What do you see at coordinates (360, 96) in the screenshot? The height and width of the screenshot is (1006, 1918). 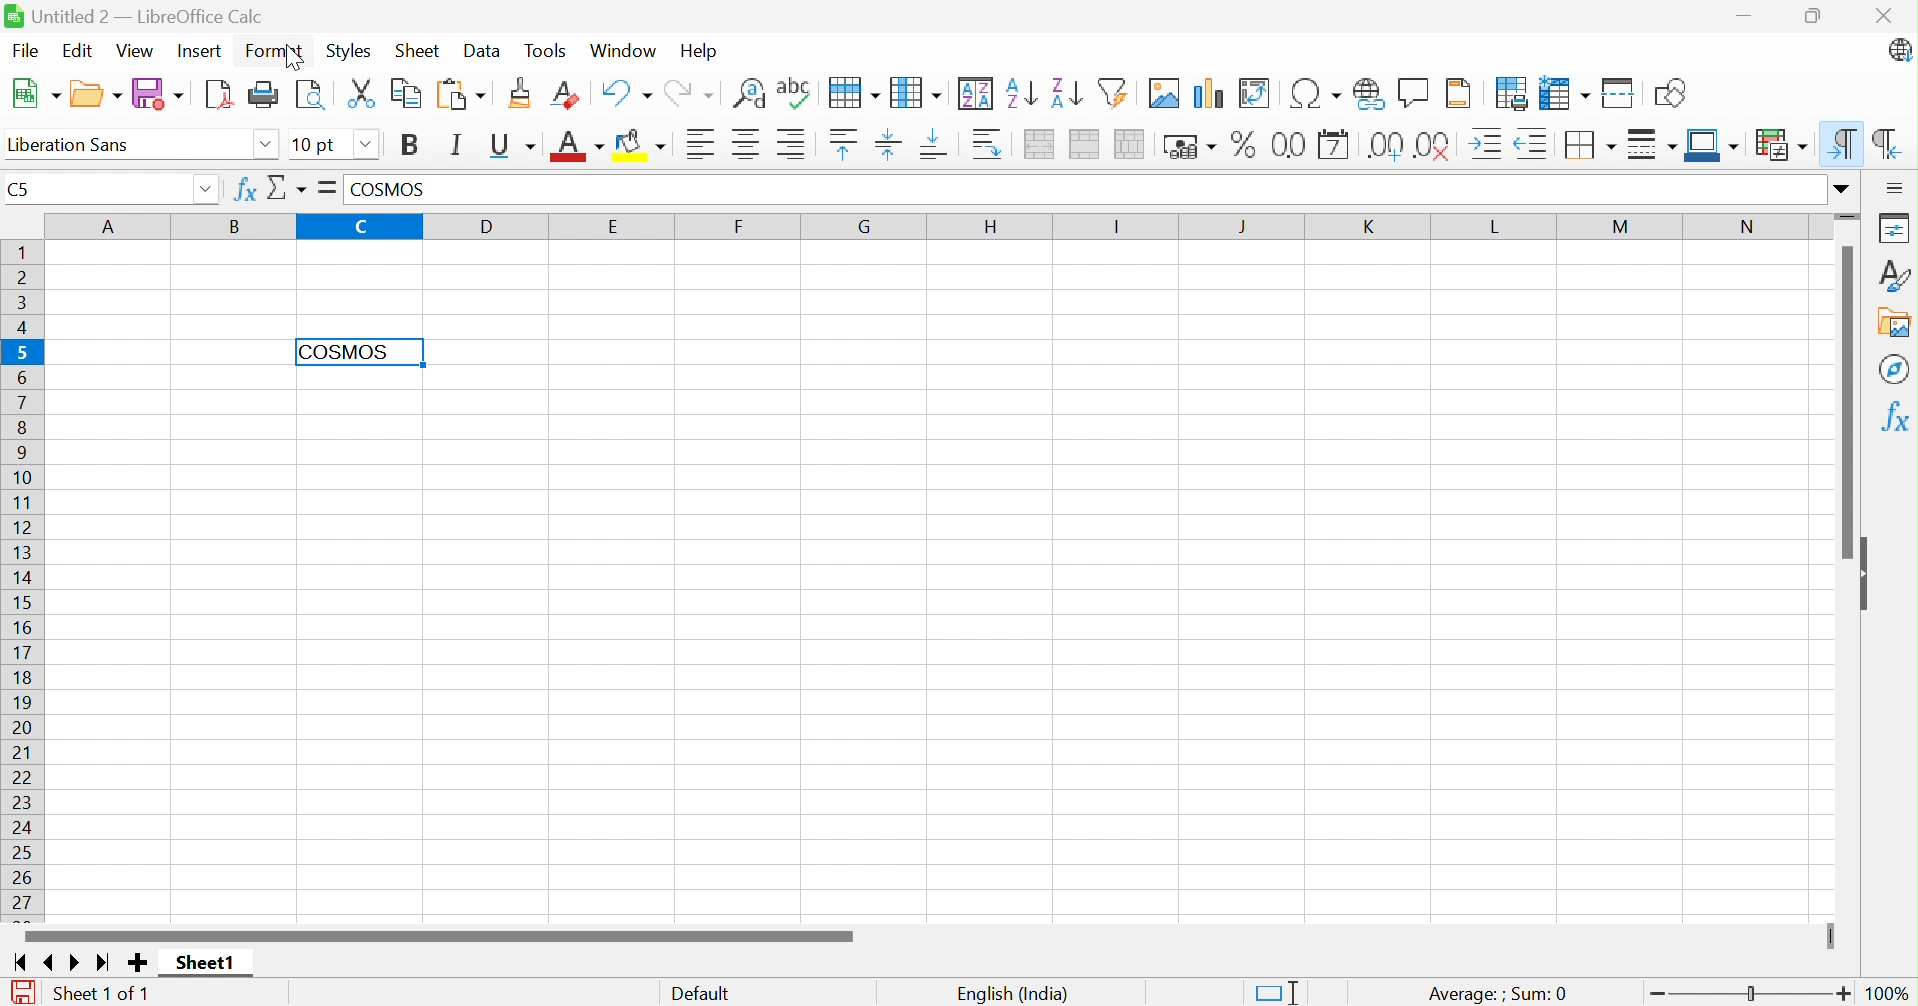 I see `Cut` at bounding box center [360, 96].